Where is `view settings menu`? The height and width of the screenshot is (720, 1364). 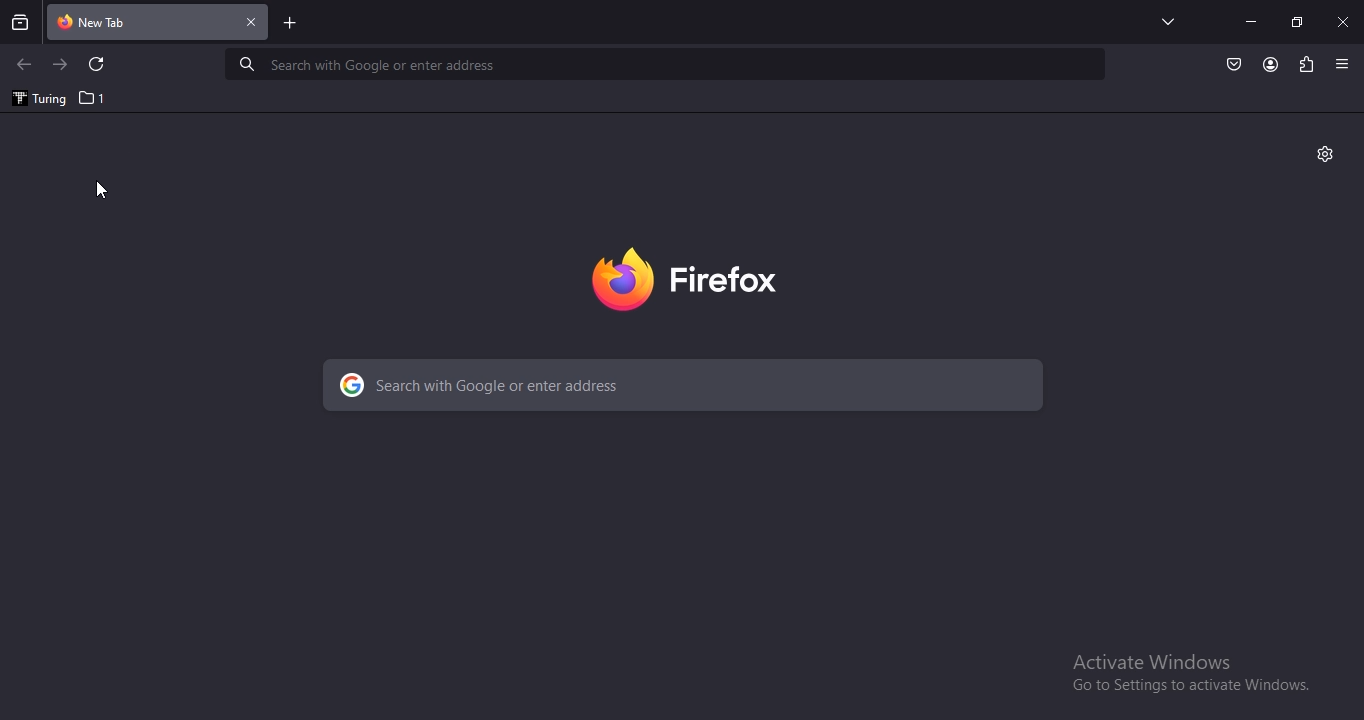 view settings menu is located at coordinates (1343, 63).